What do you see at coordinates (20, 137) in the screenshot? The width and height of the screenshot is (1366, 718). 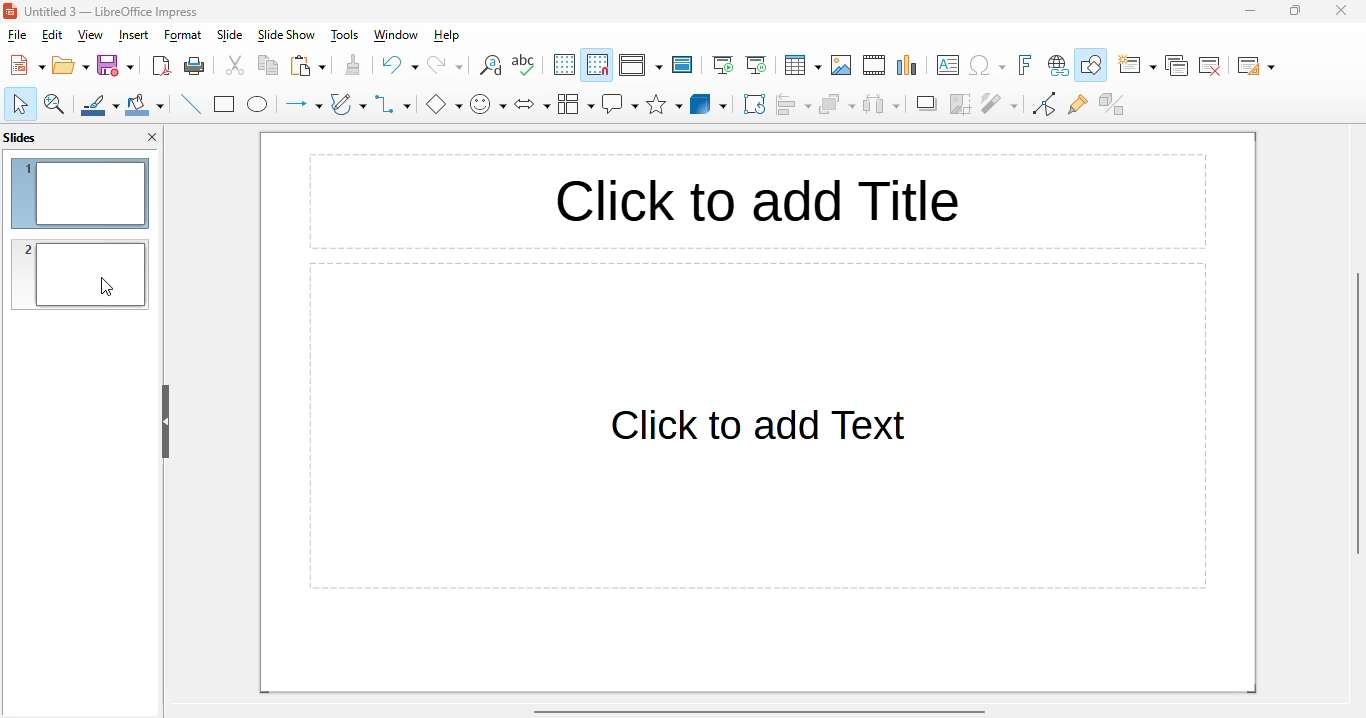 I see `slides` at bounding box center [20, 137].